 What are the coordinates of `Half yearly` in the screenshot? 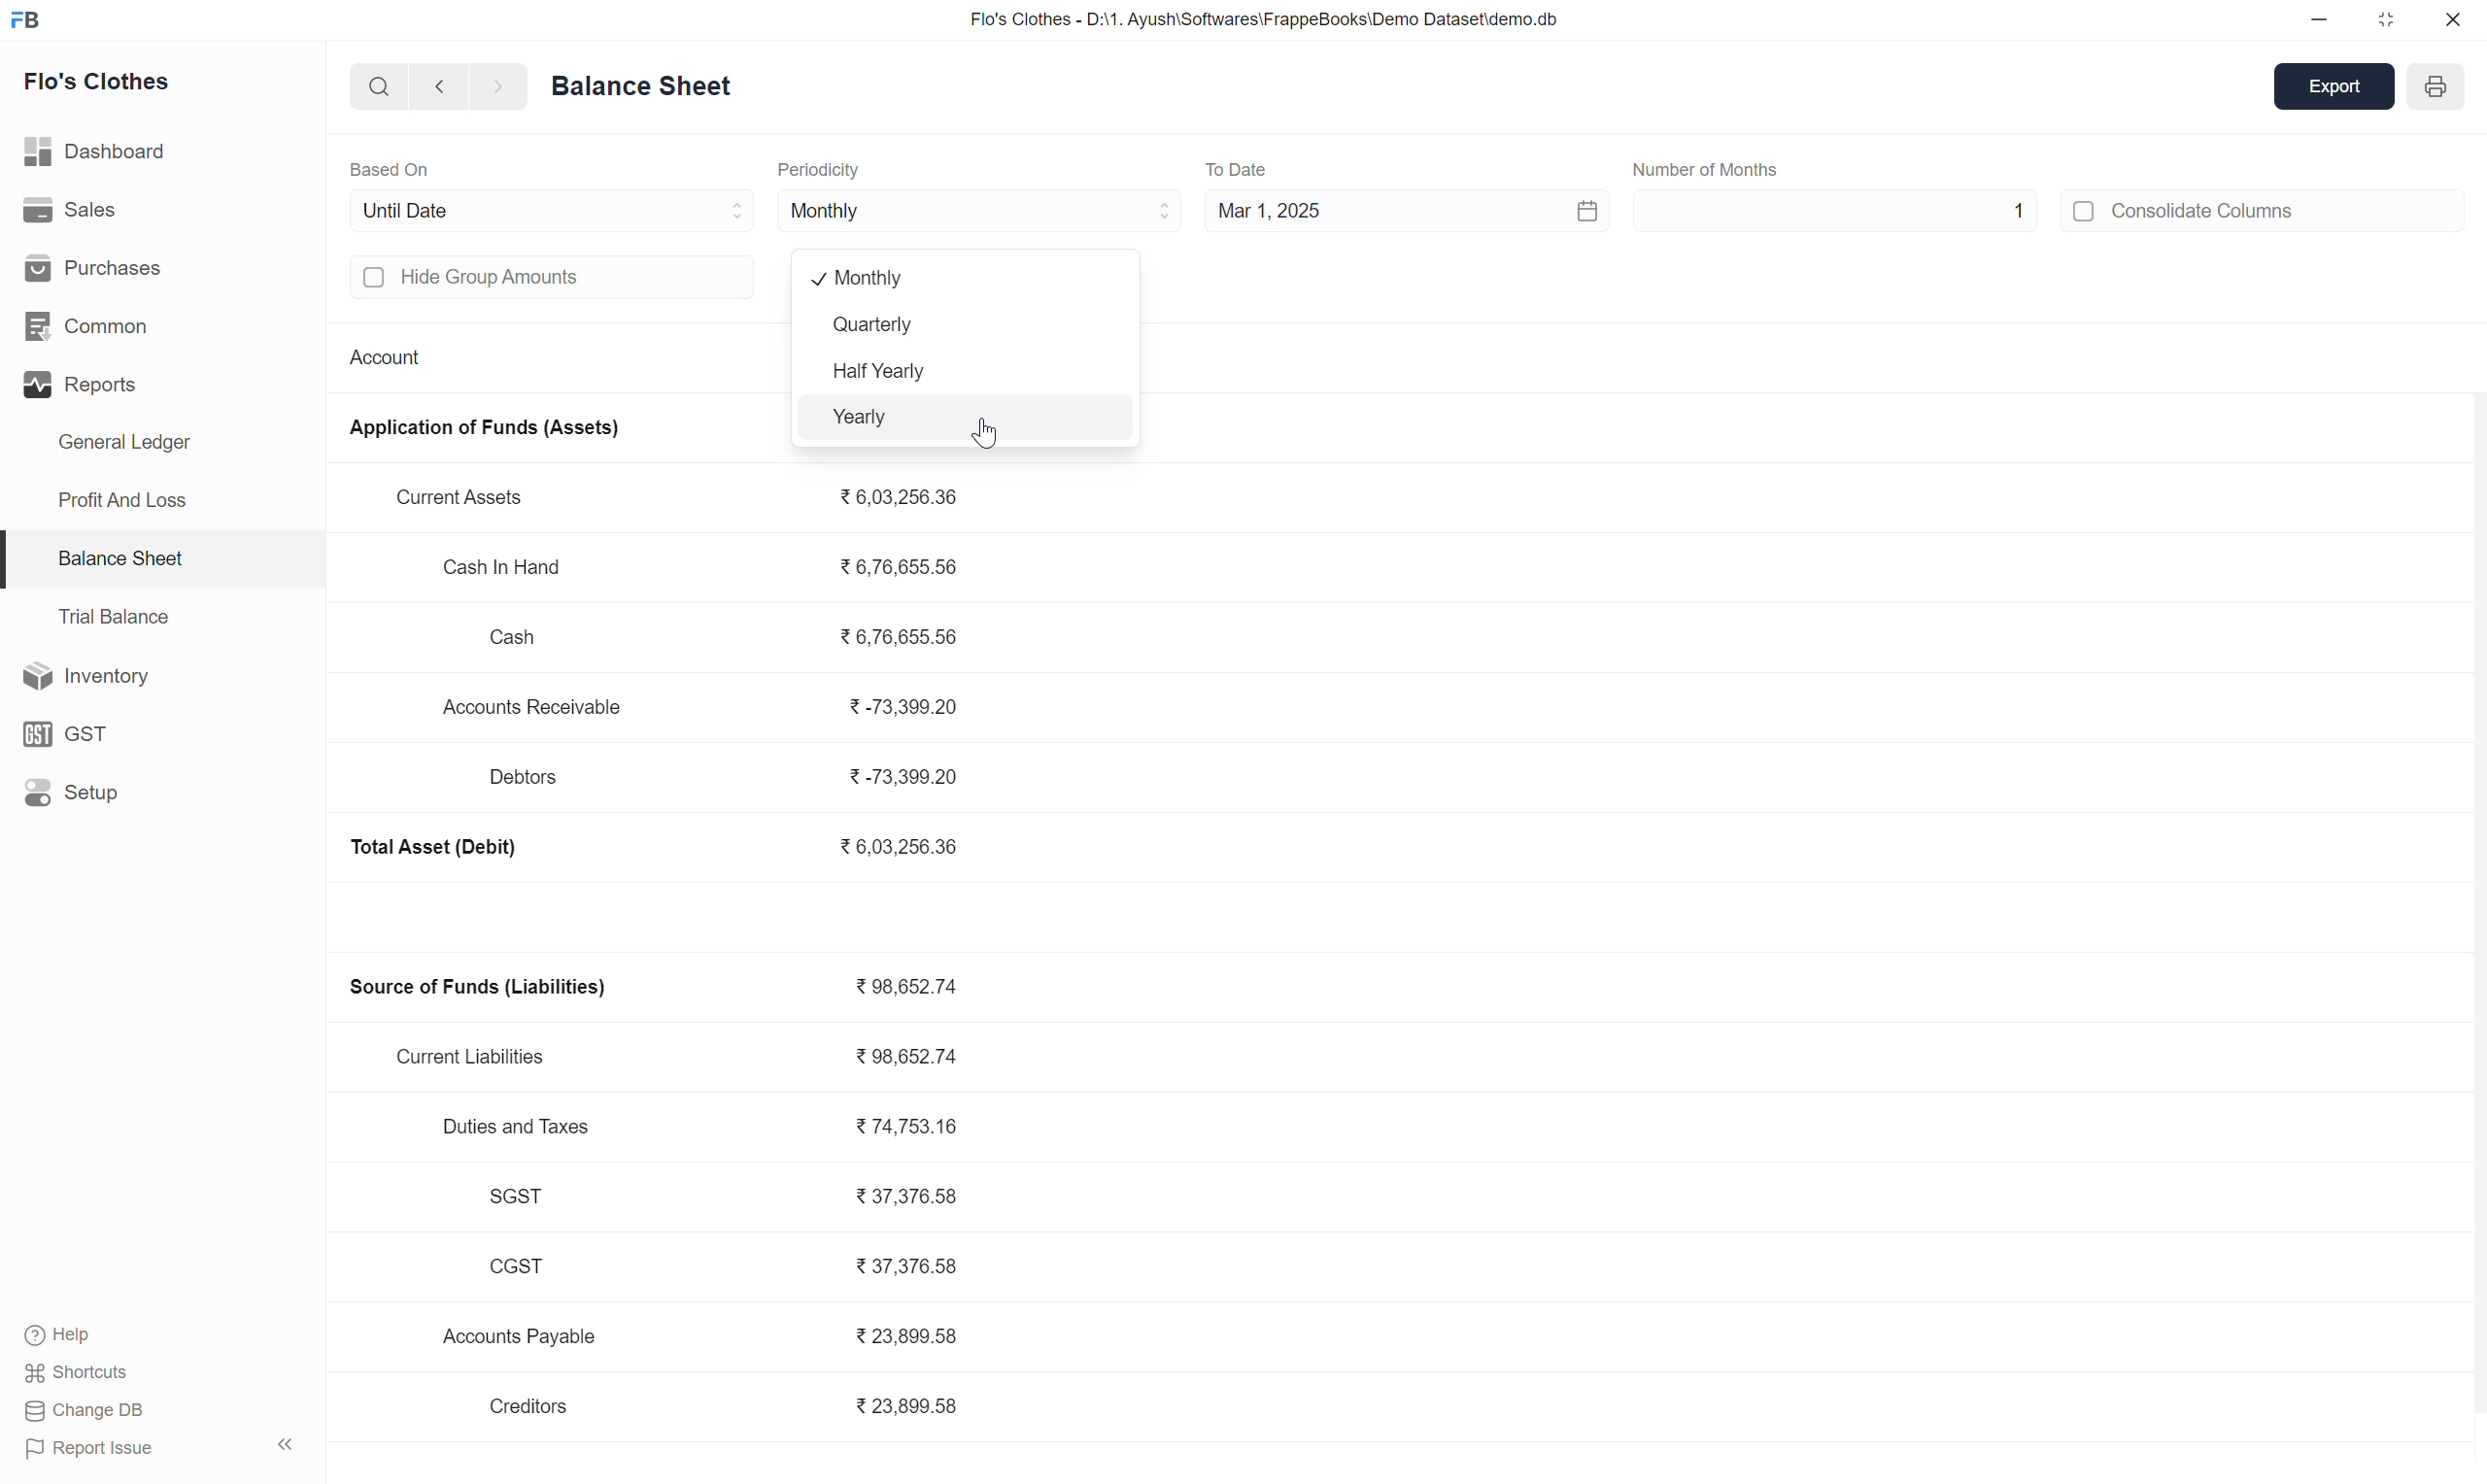 It's located at (885, 370).